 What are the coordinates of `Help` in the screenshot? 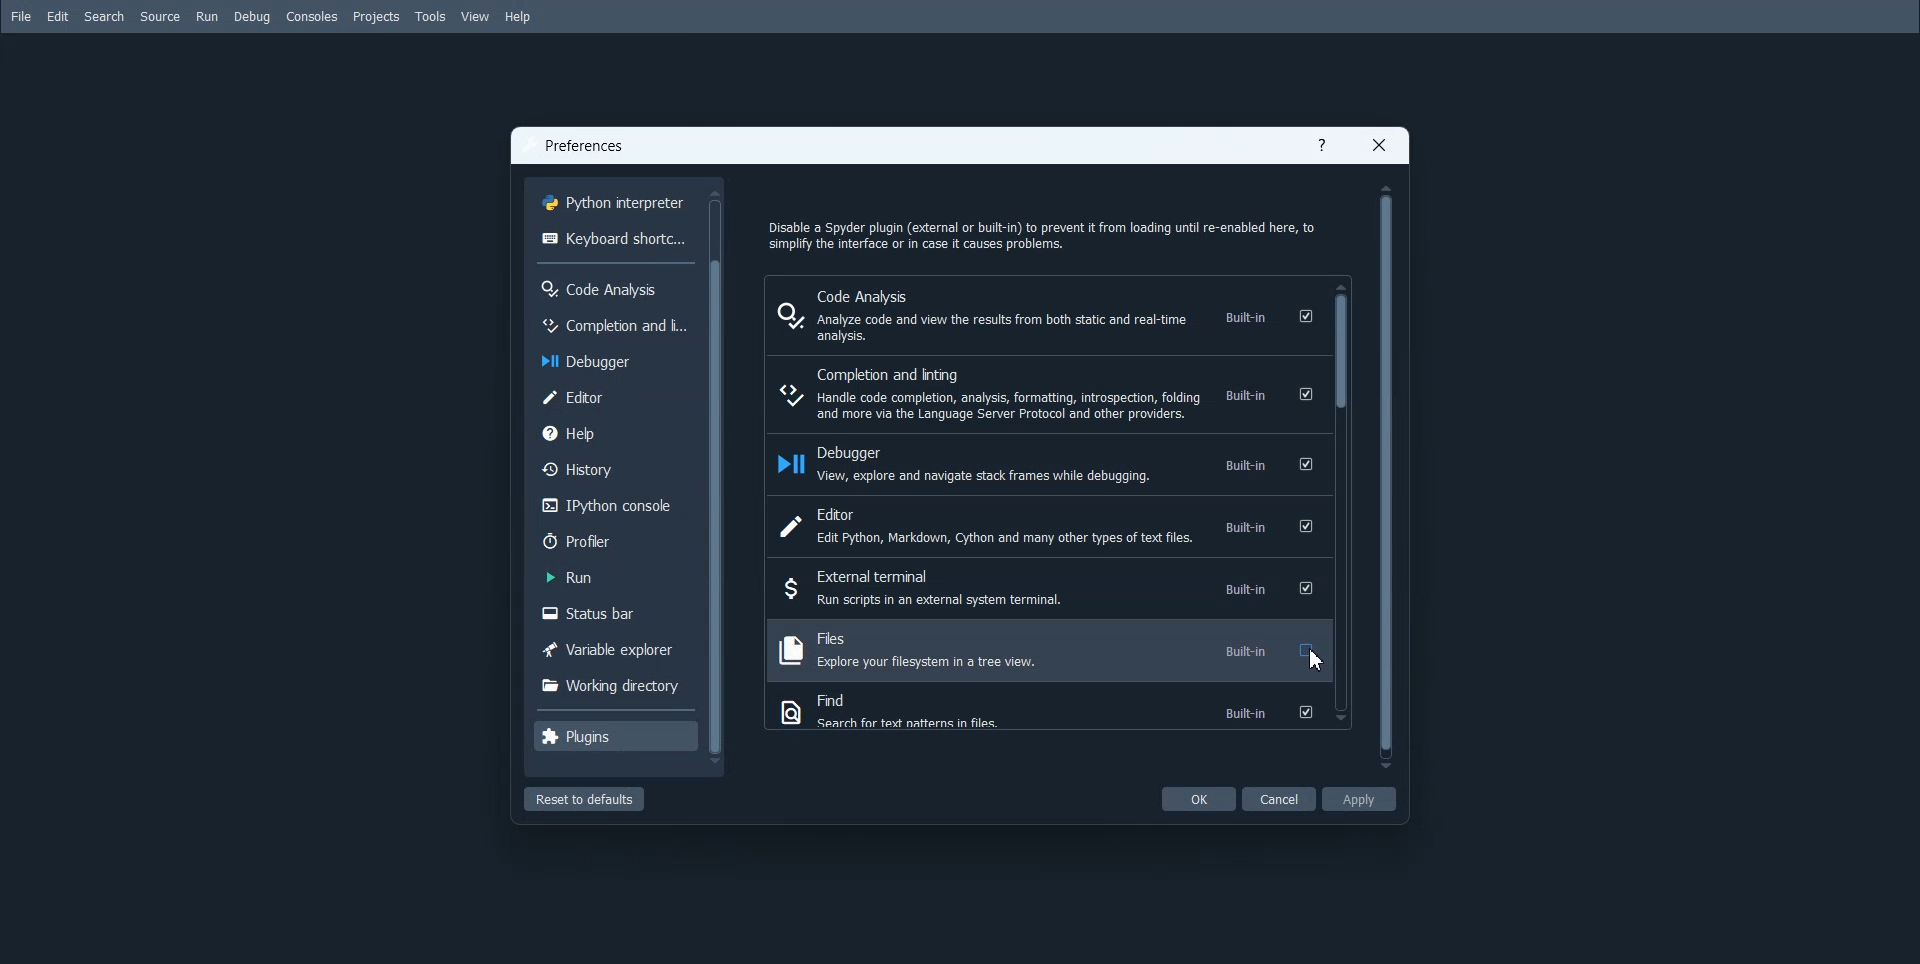 It's located at (613, 431).